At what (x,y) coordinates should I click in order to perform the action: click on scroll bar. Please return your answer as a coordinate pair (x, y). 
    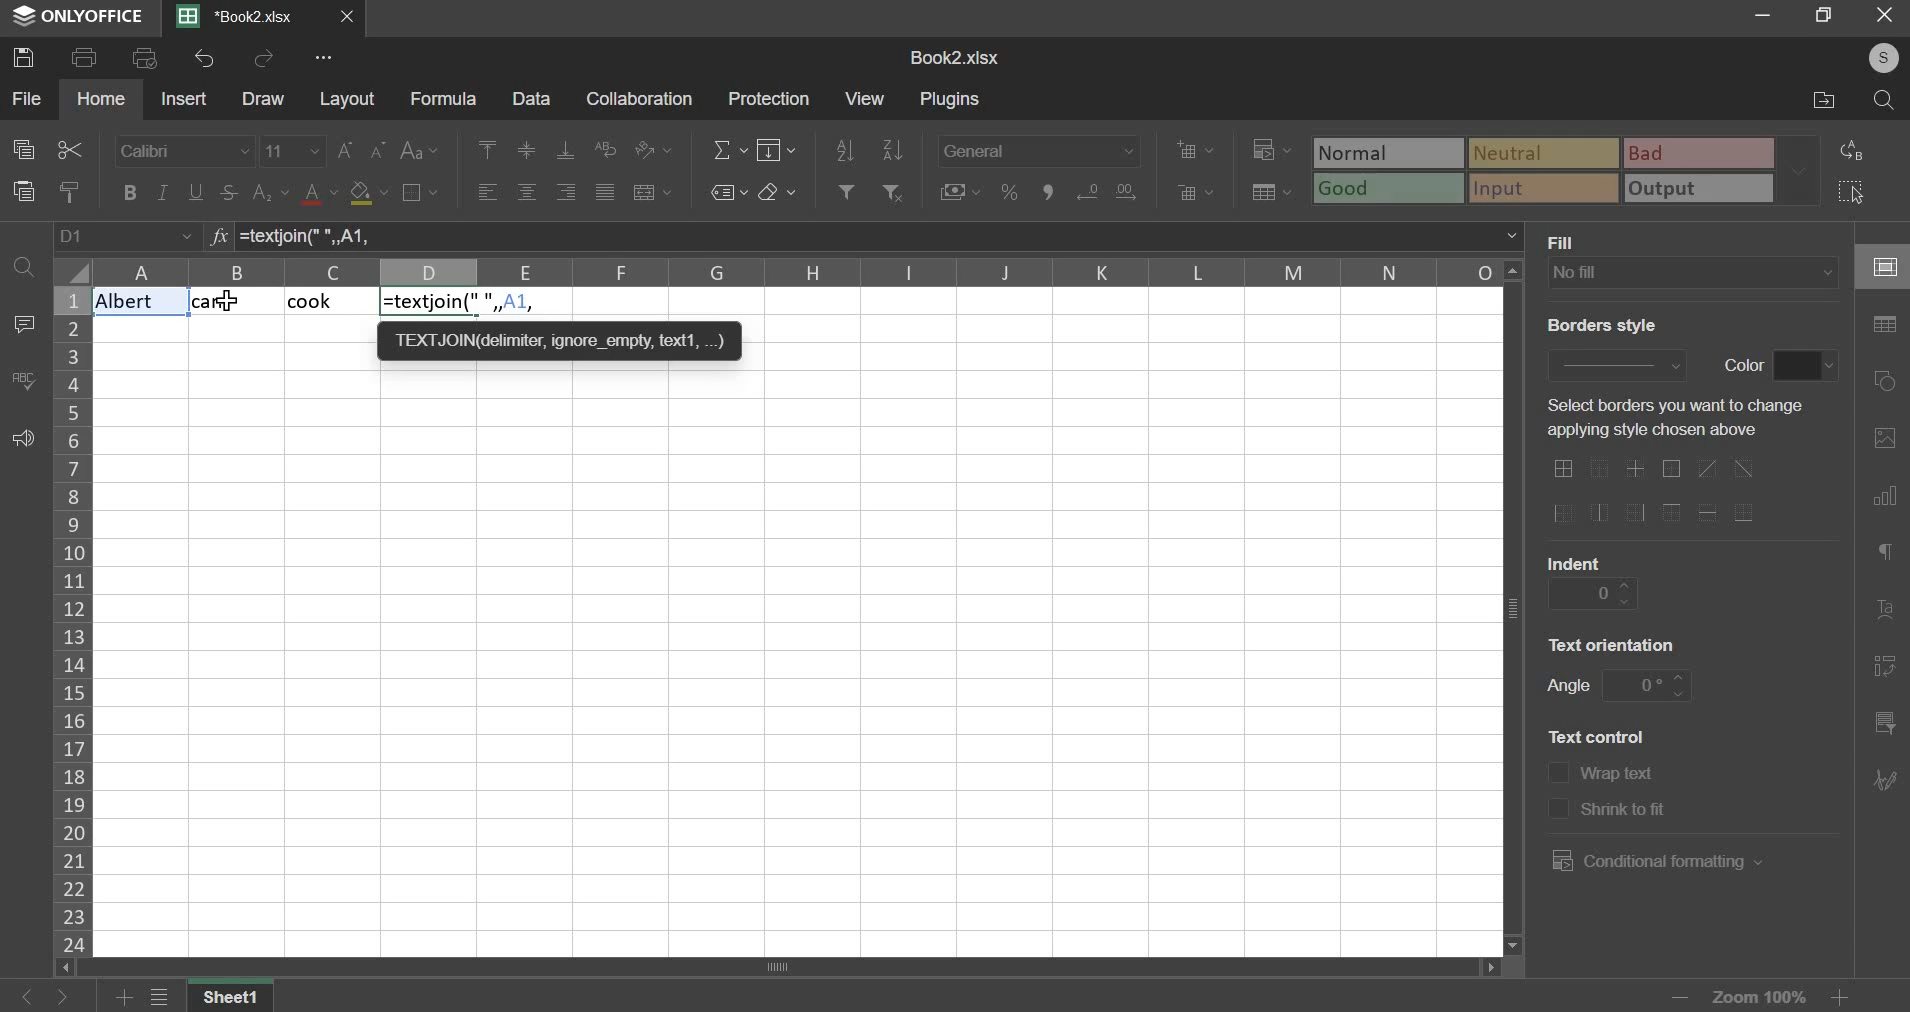
    Looking at the image, I should click on (774, 968).